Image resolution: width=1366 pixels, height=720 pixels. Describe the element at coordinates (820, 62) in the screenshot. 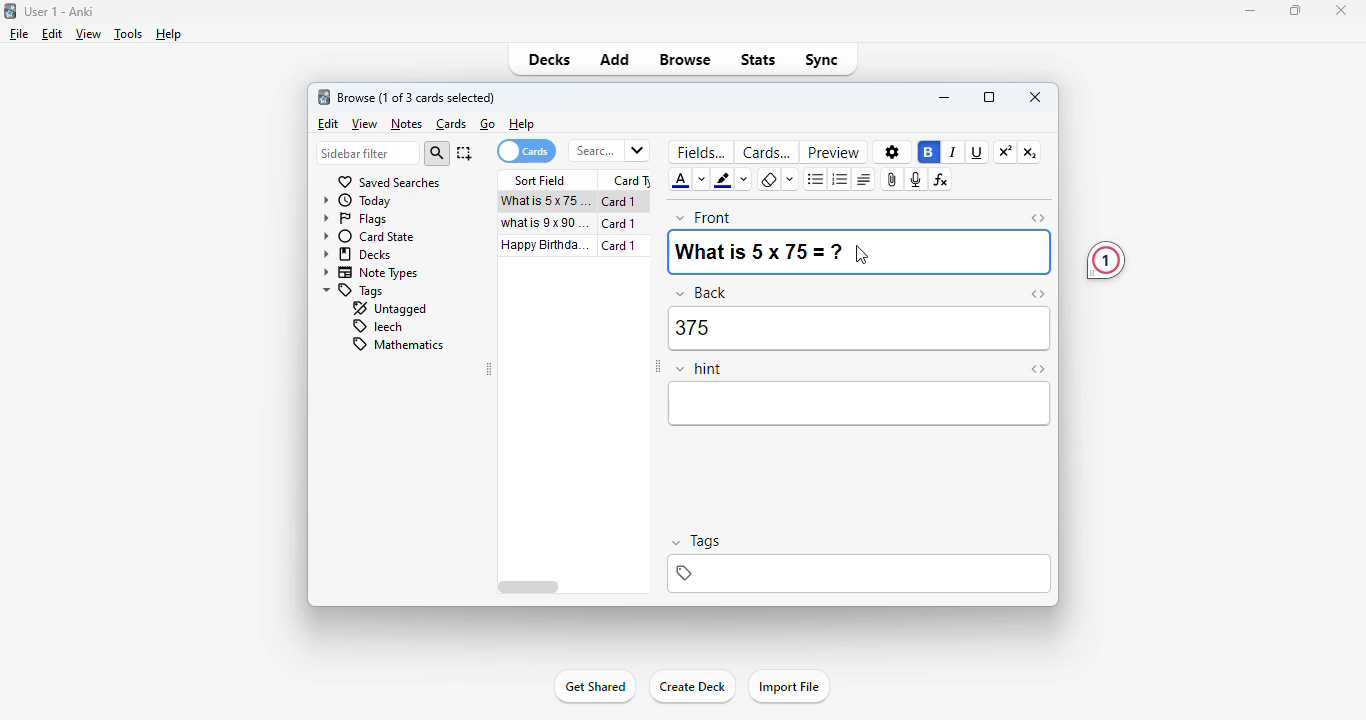

I see `sync` at that location.